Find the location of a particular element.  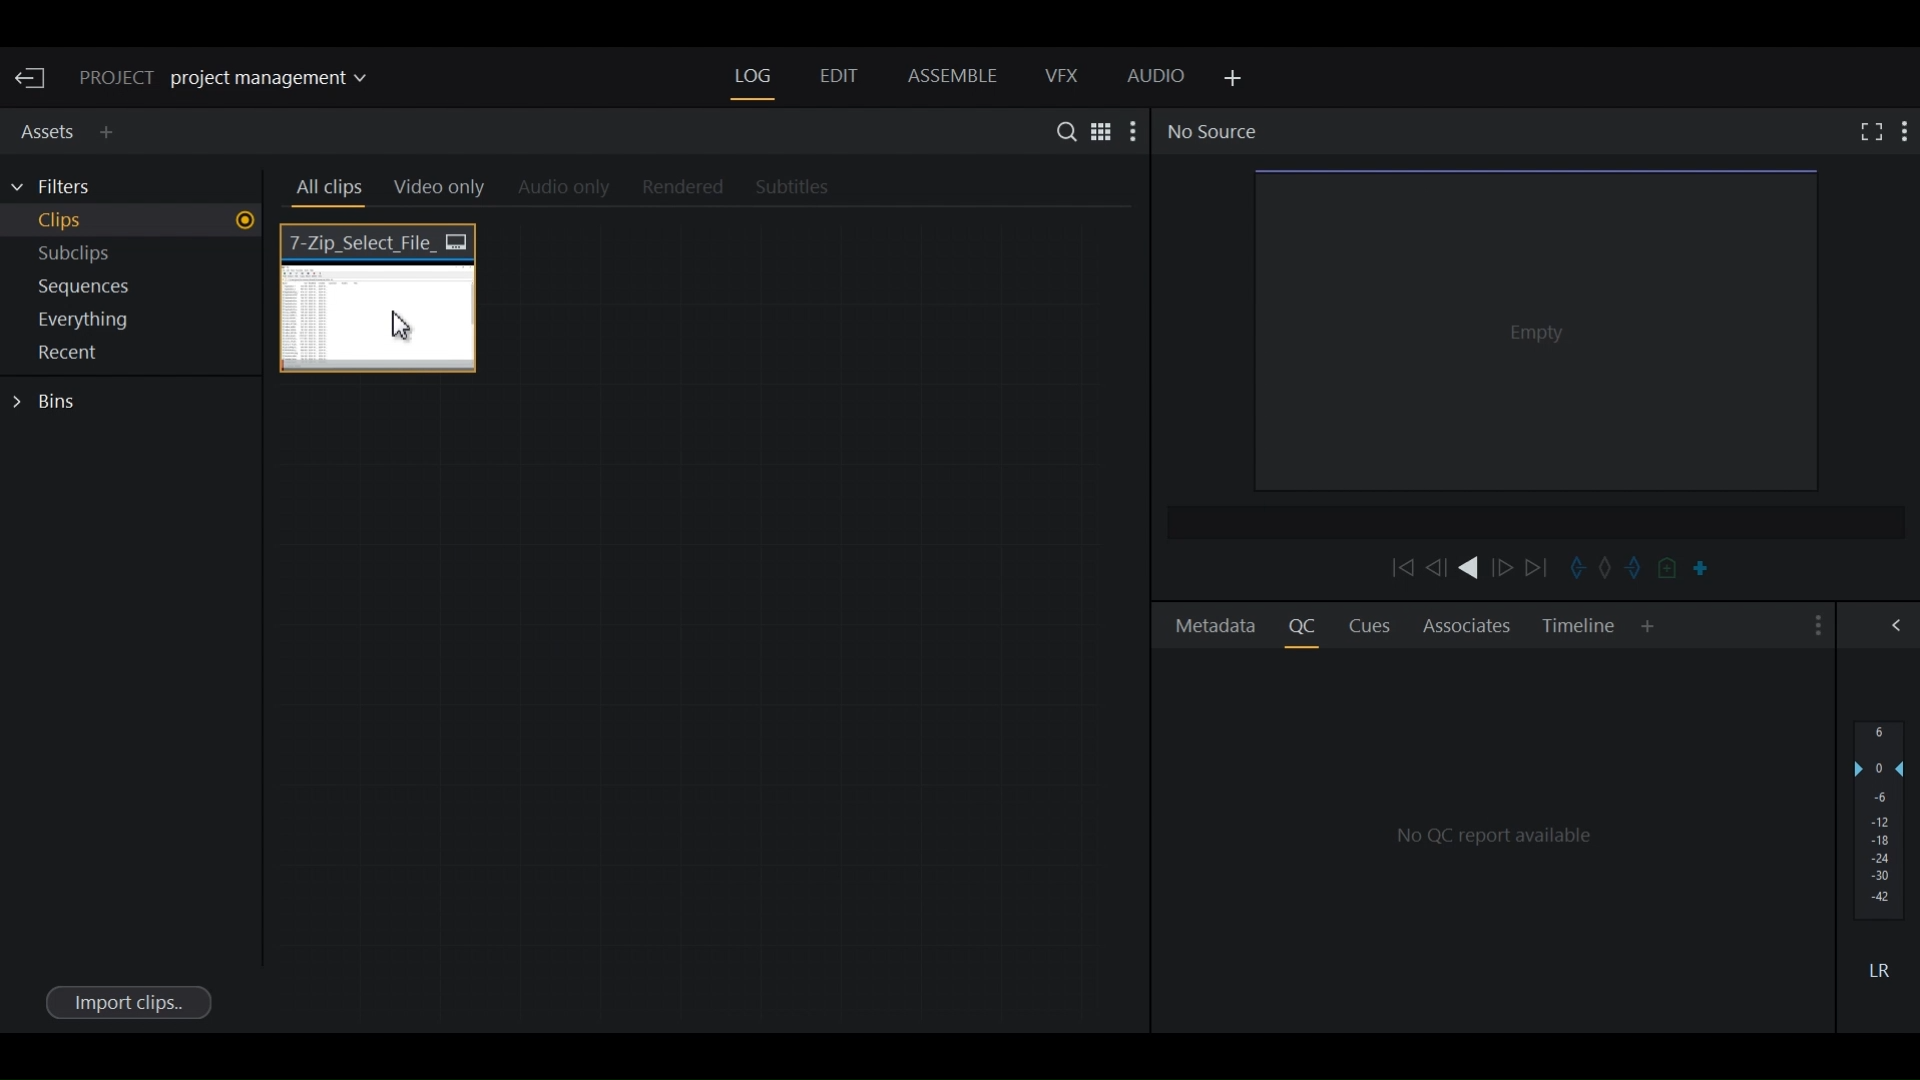

Add Panel is located at coordinates (1648, 627).